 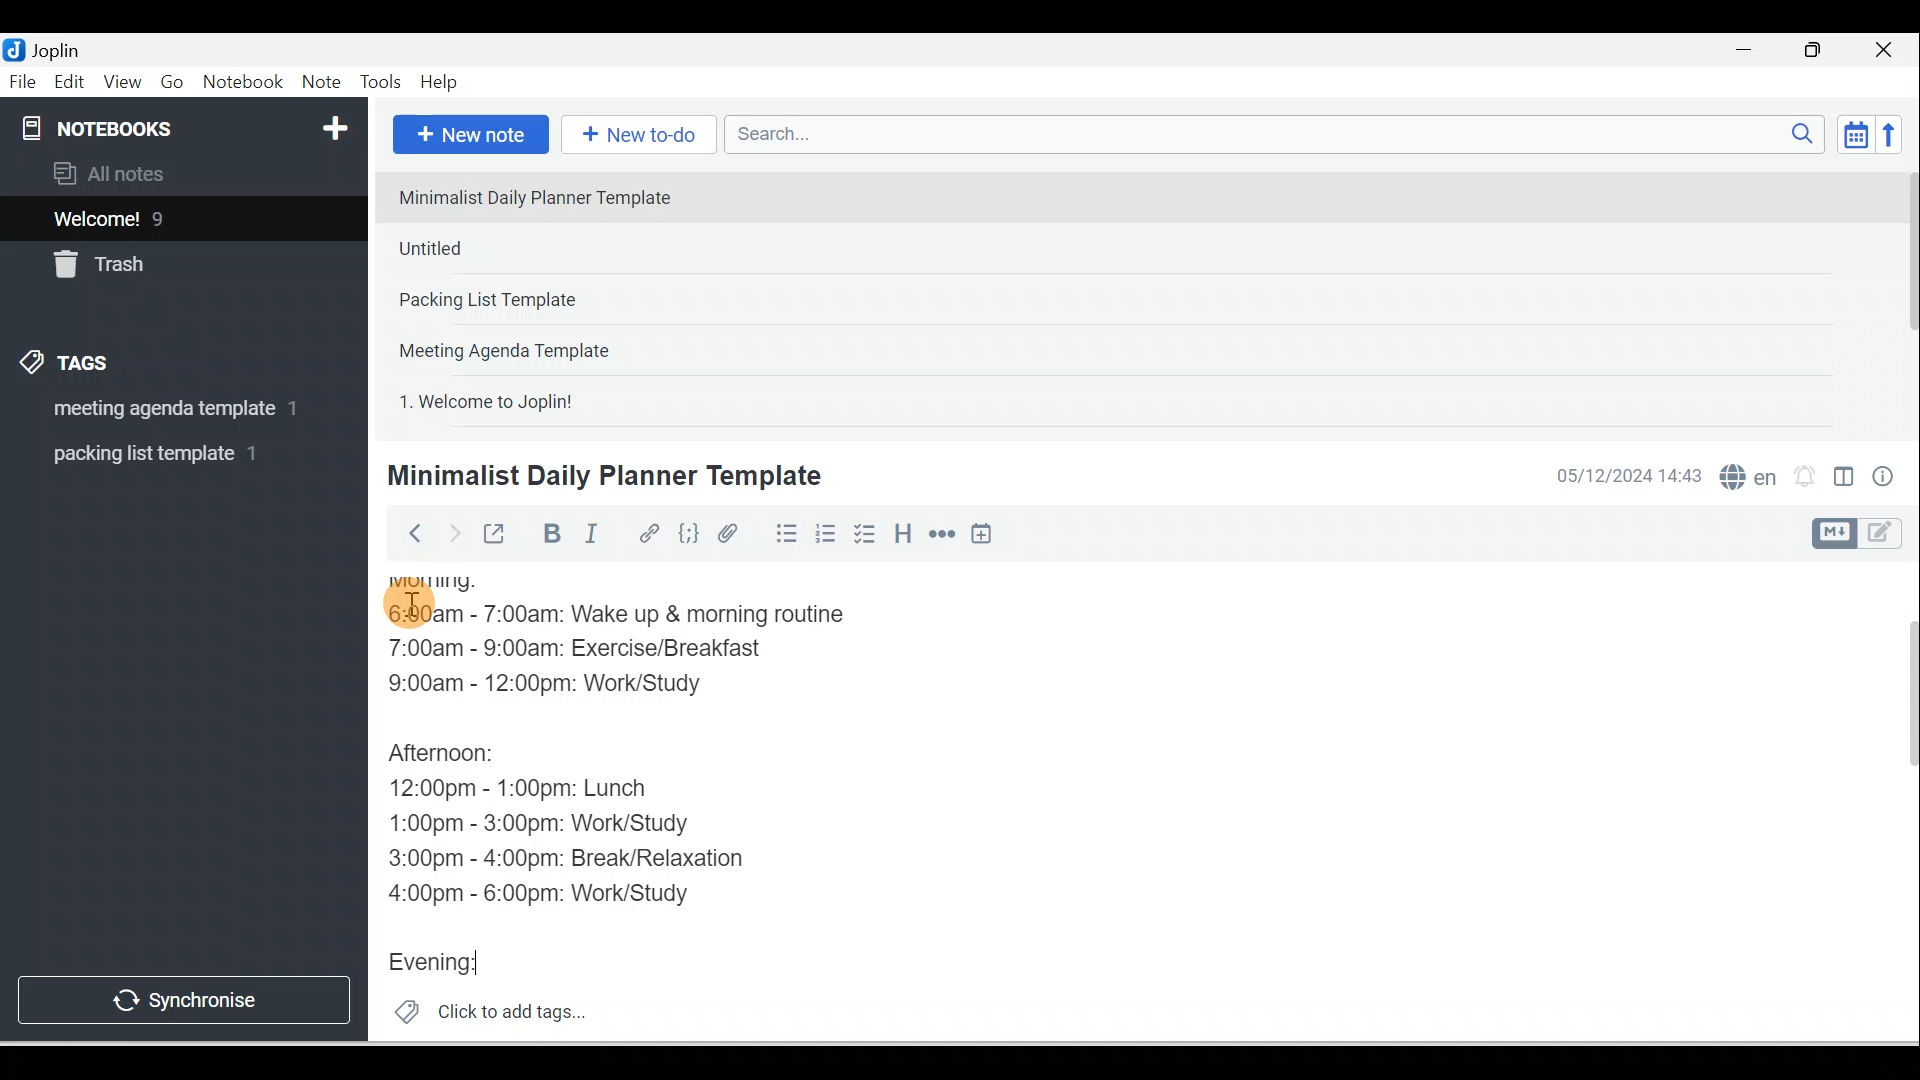 I want to click on New to-do, so click(x=634, y=136).